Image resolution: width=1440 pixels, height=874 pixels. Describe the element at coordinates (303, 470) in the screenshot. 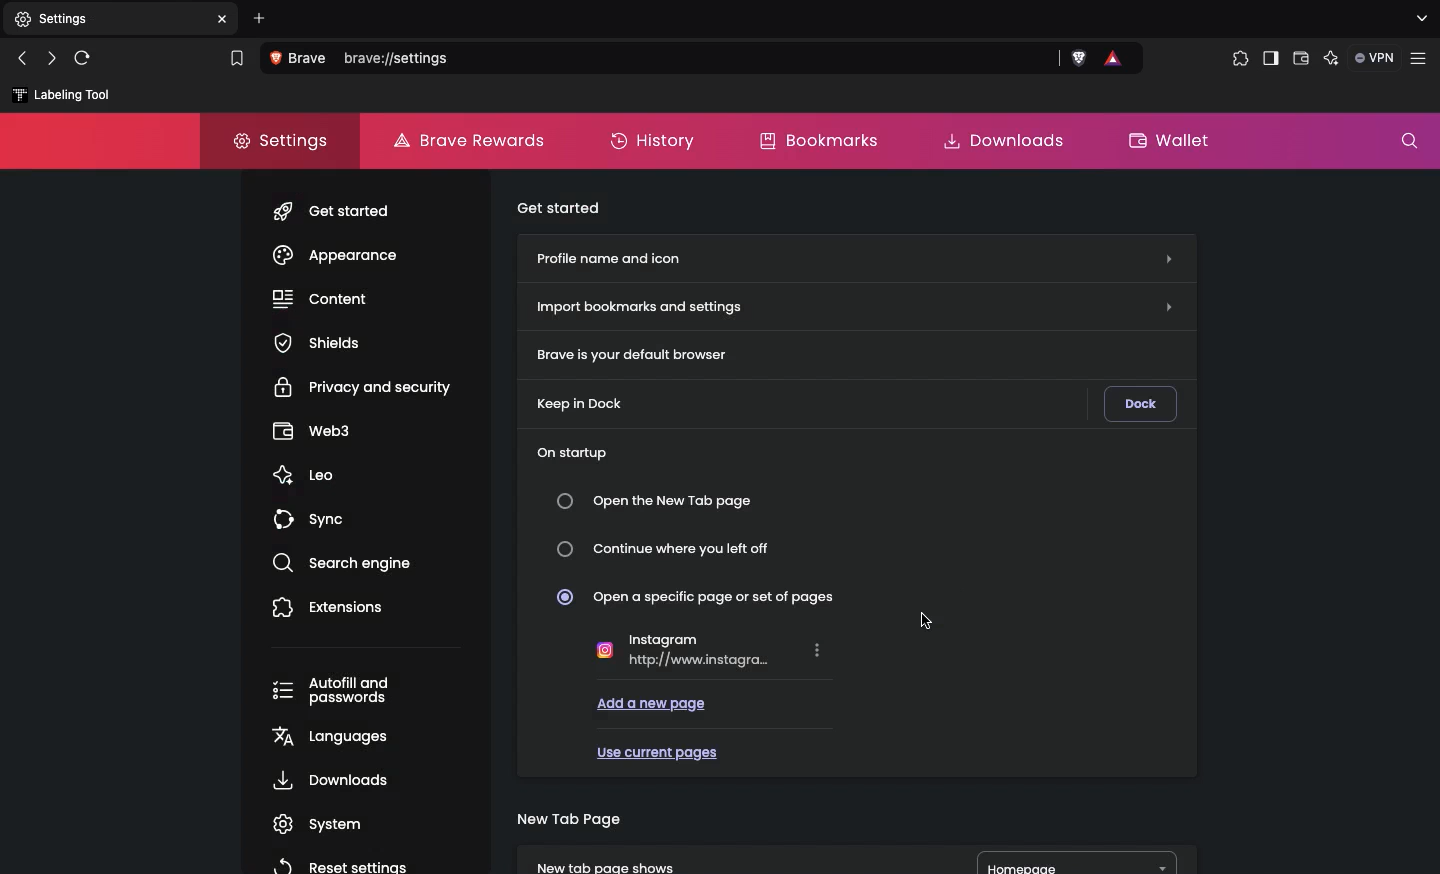

I see `Leo` at that location.